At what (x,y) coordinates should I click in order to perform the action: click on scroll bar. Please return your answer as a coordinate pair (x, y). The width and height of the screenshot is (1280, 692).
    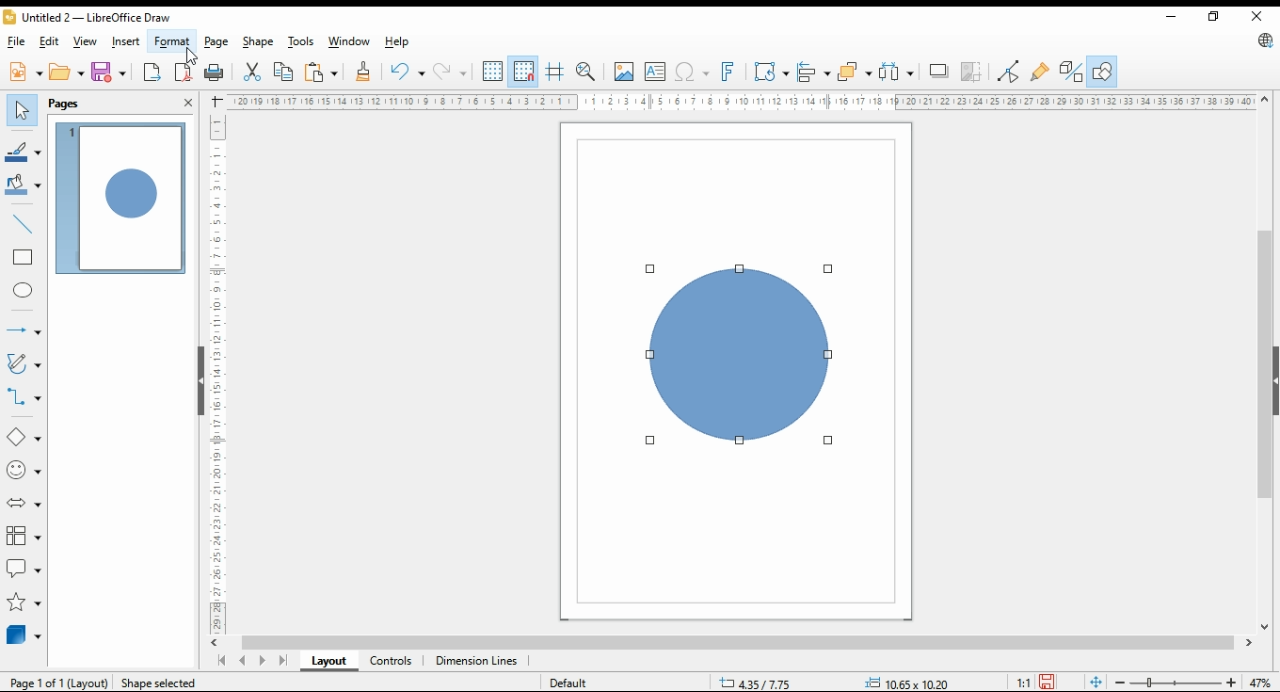
    Looking at the image, I should click on (1266, 361).